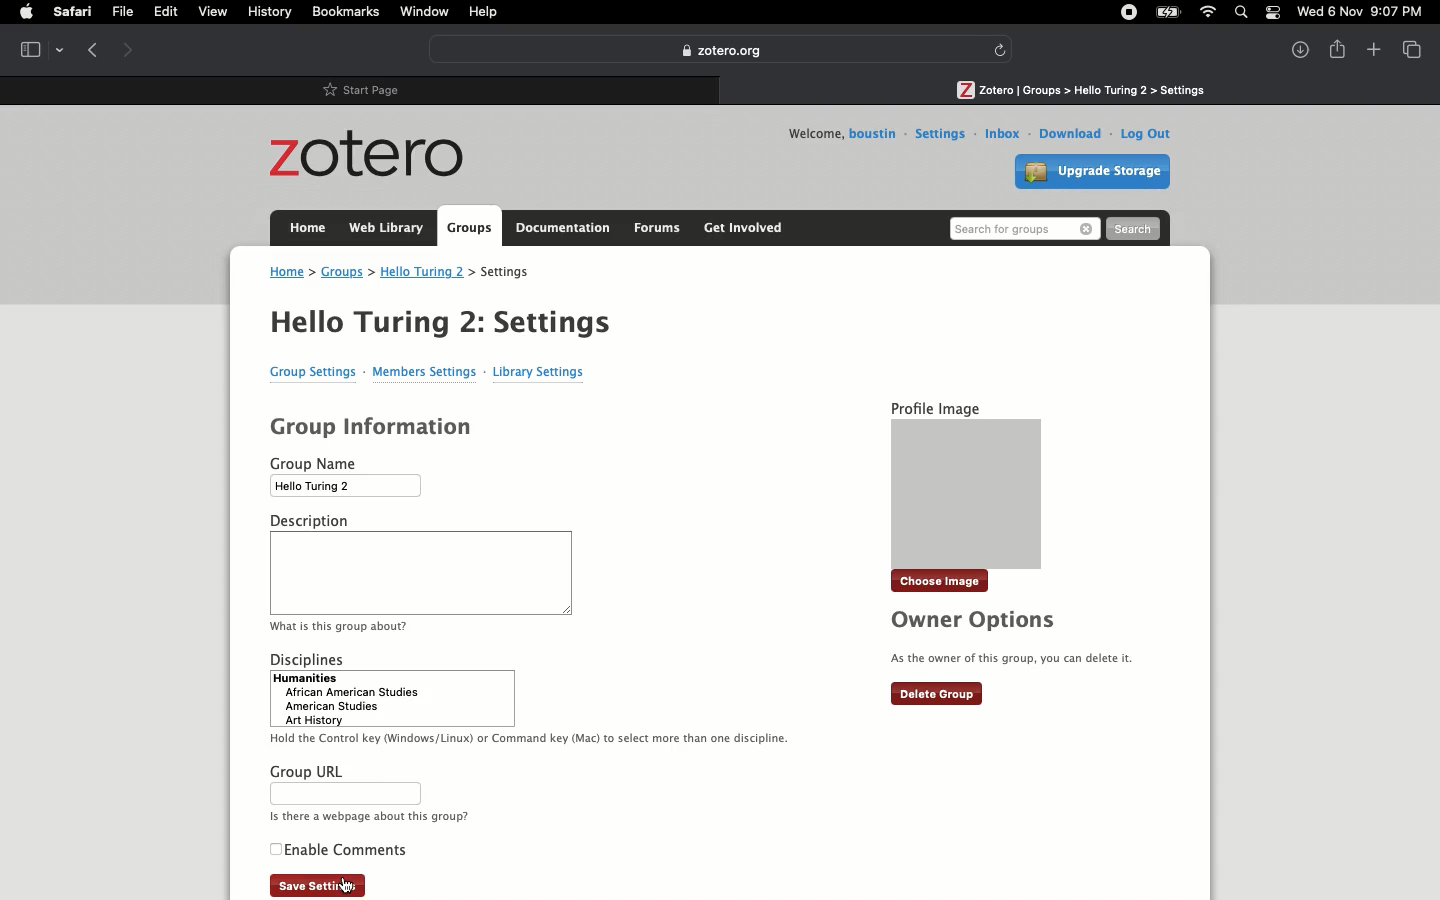  I want to click on Library settings, so click(539, 373).